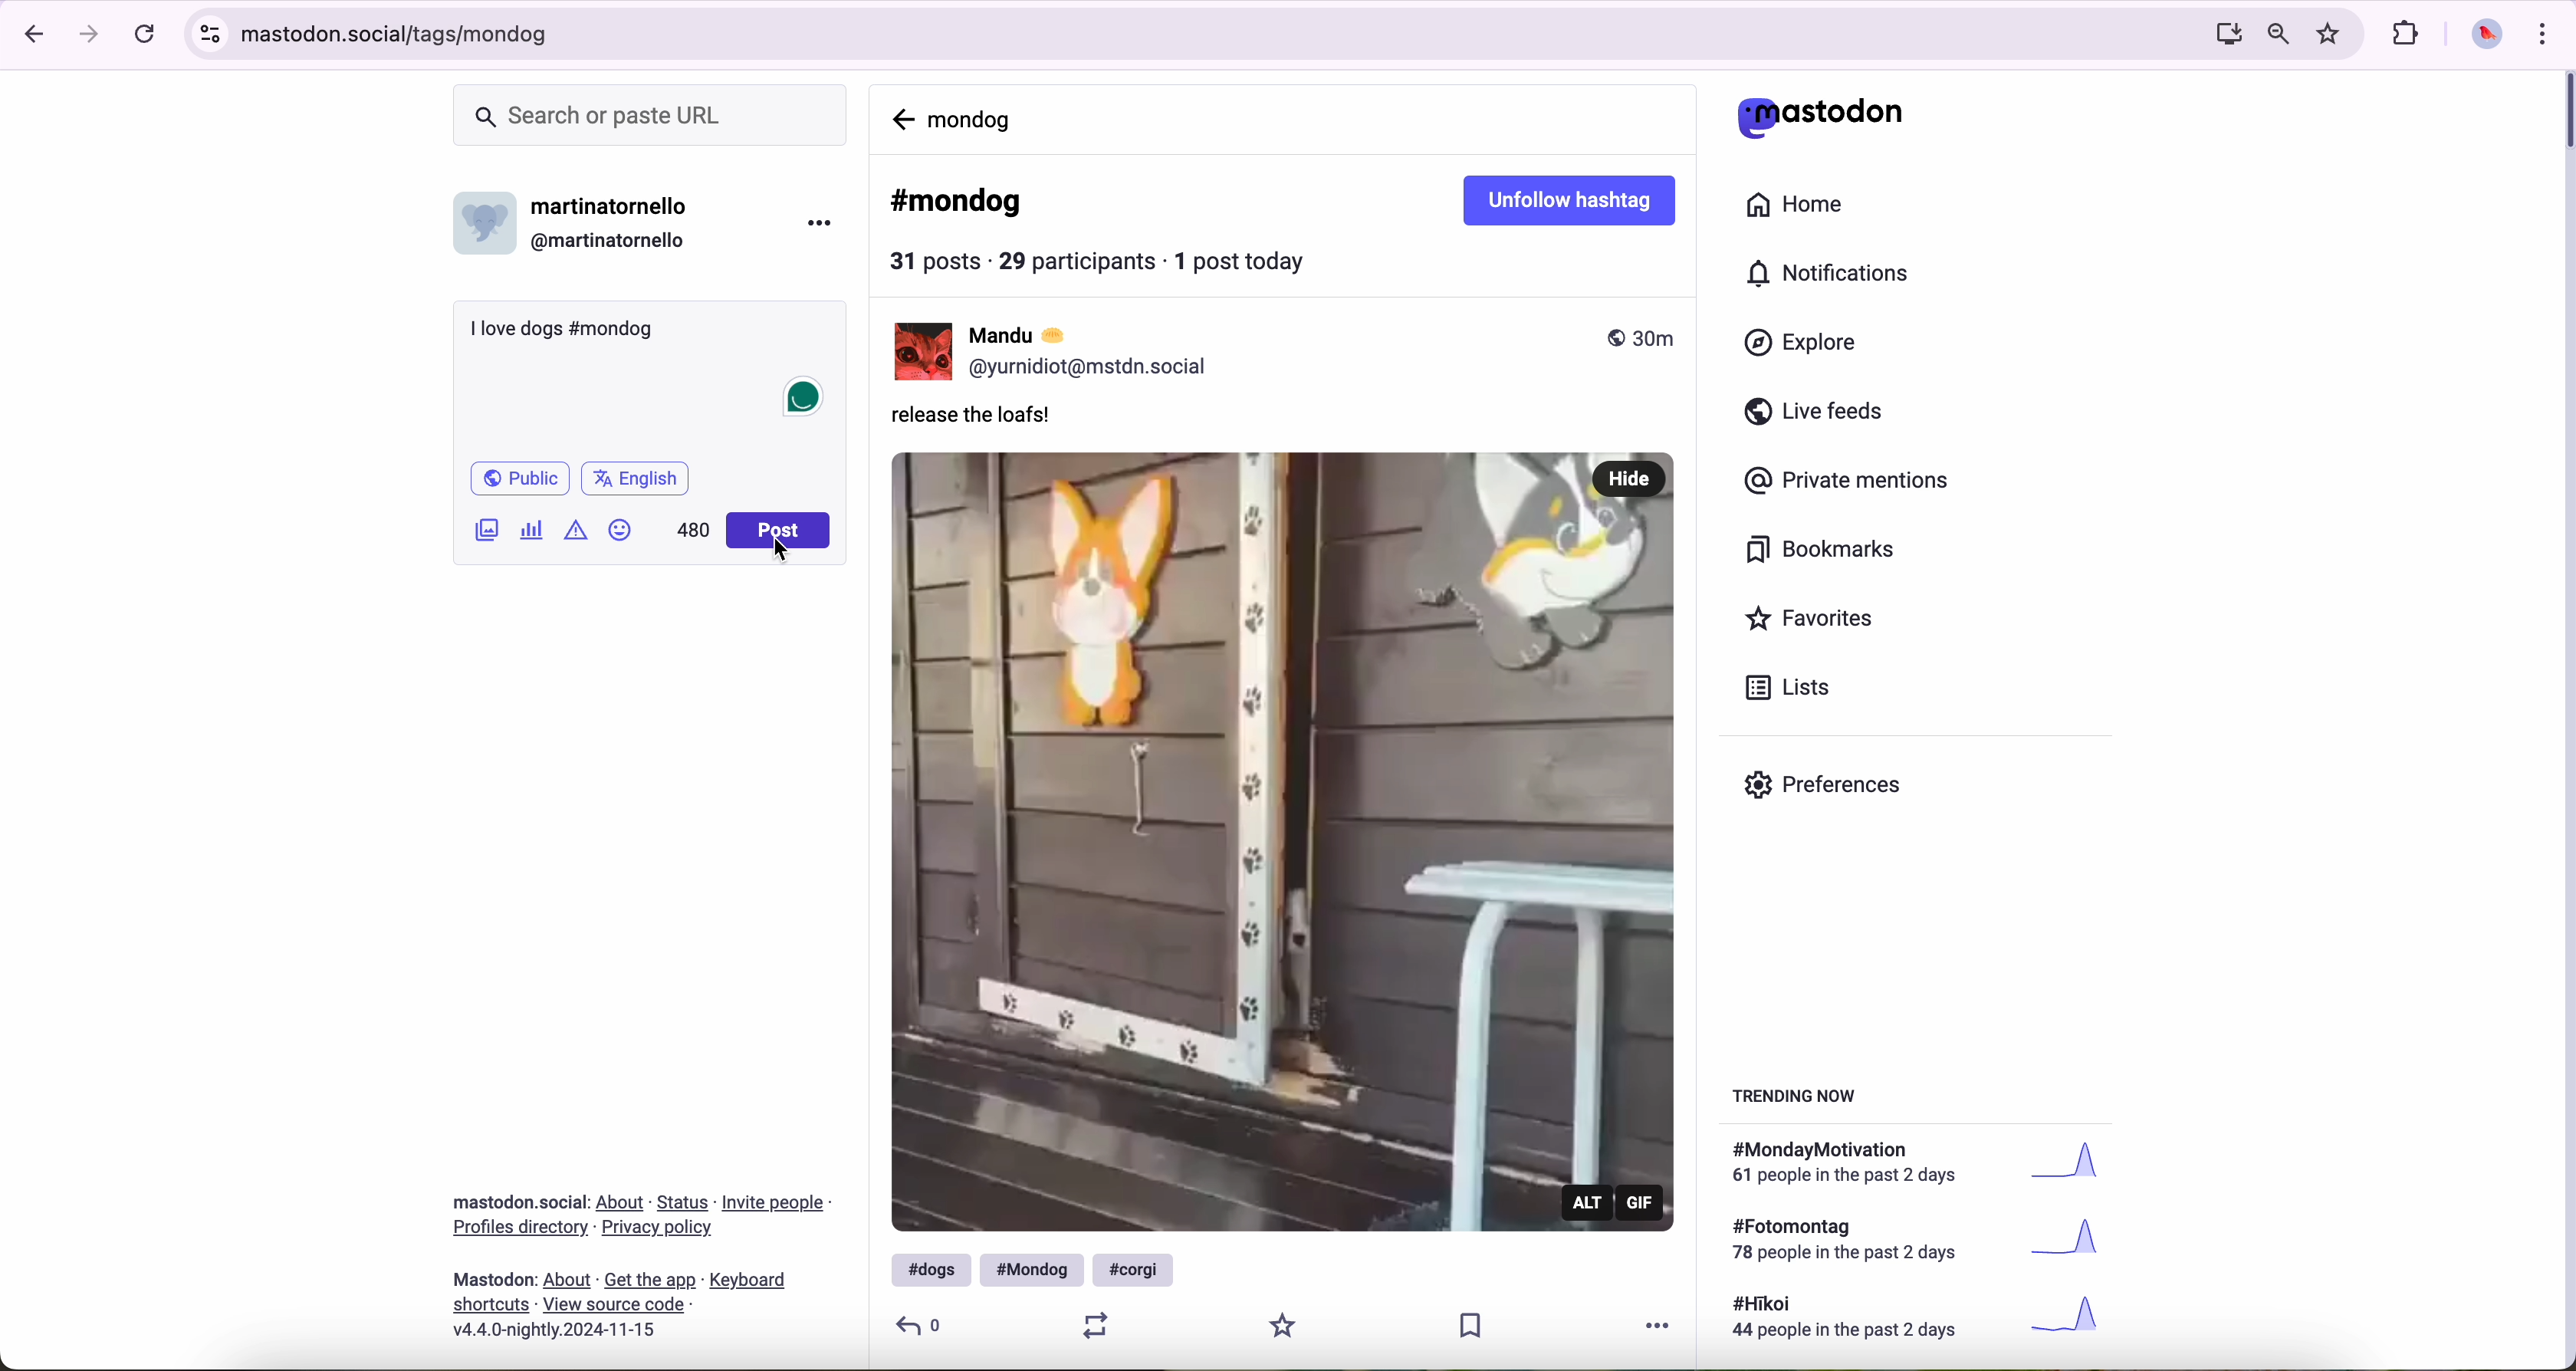 The width and height of the screenshot is (2576, 1371). What do you see at coordinates (958, 203) in the screenshot?
I see `#mondog` at bounding box center [958, 203].